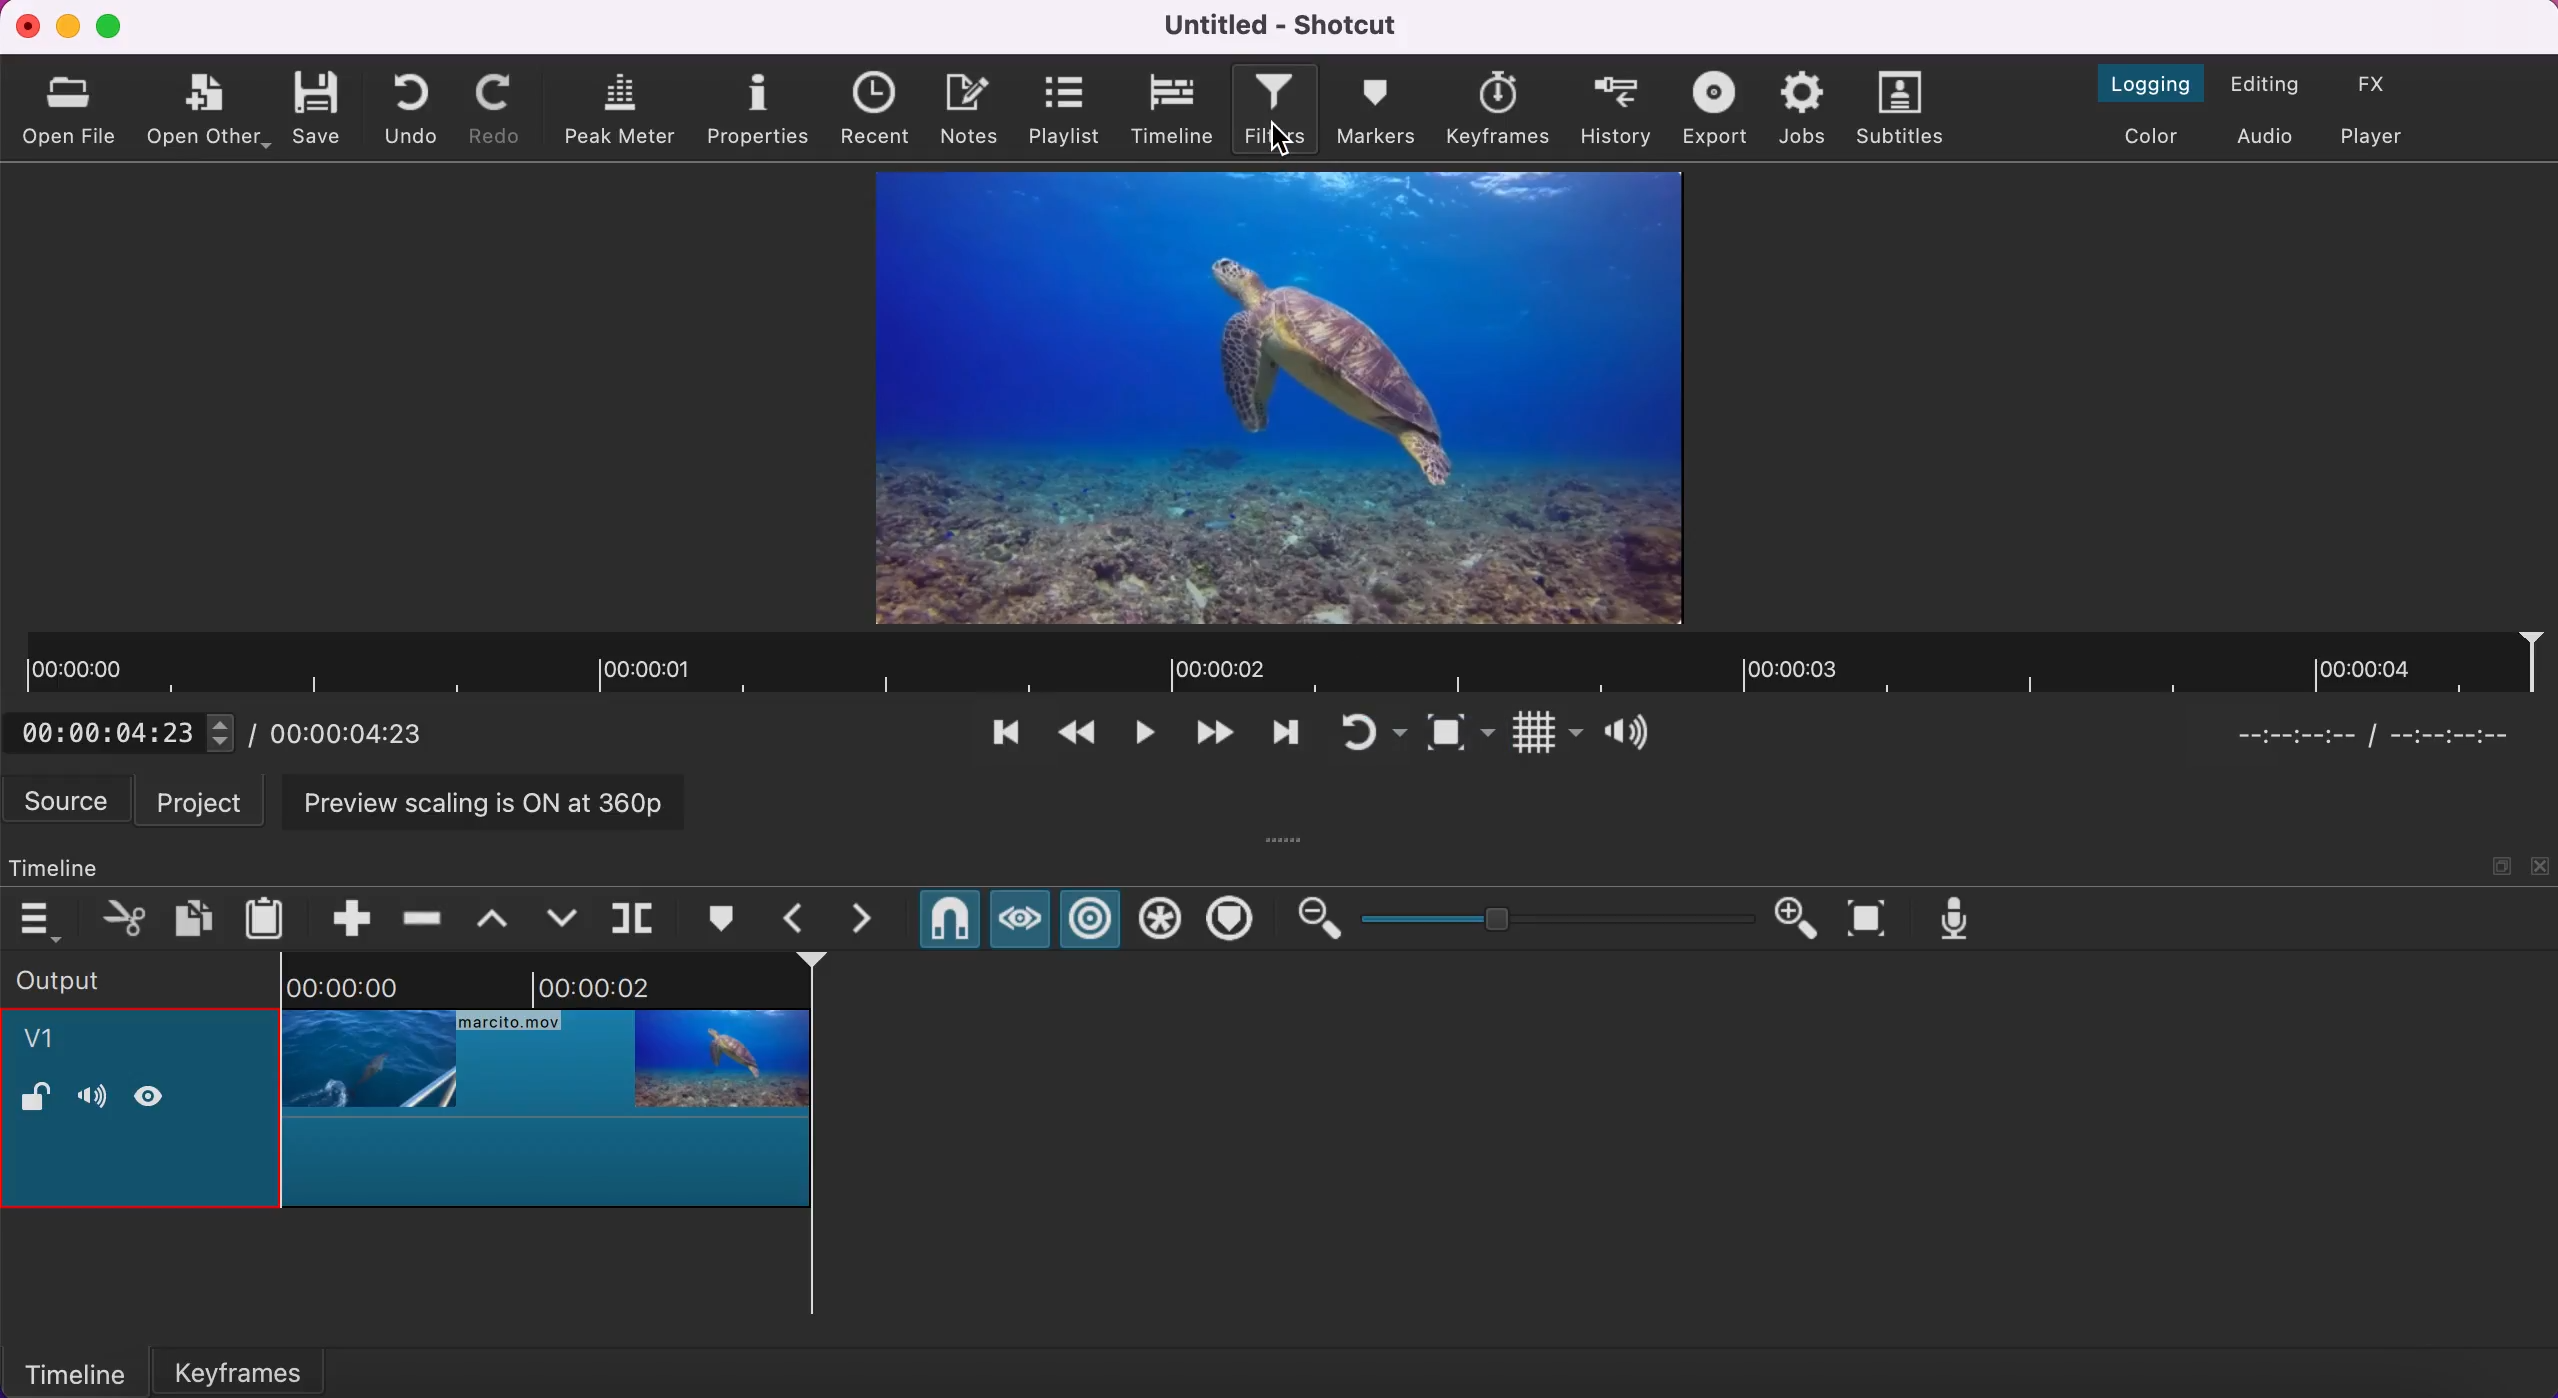  I want to click on split at playhead, so click(637, 919).